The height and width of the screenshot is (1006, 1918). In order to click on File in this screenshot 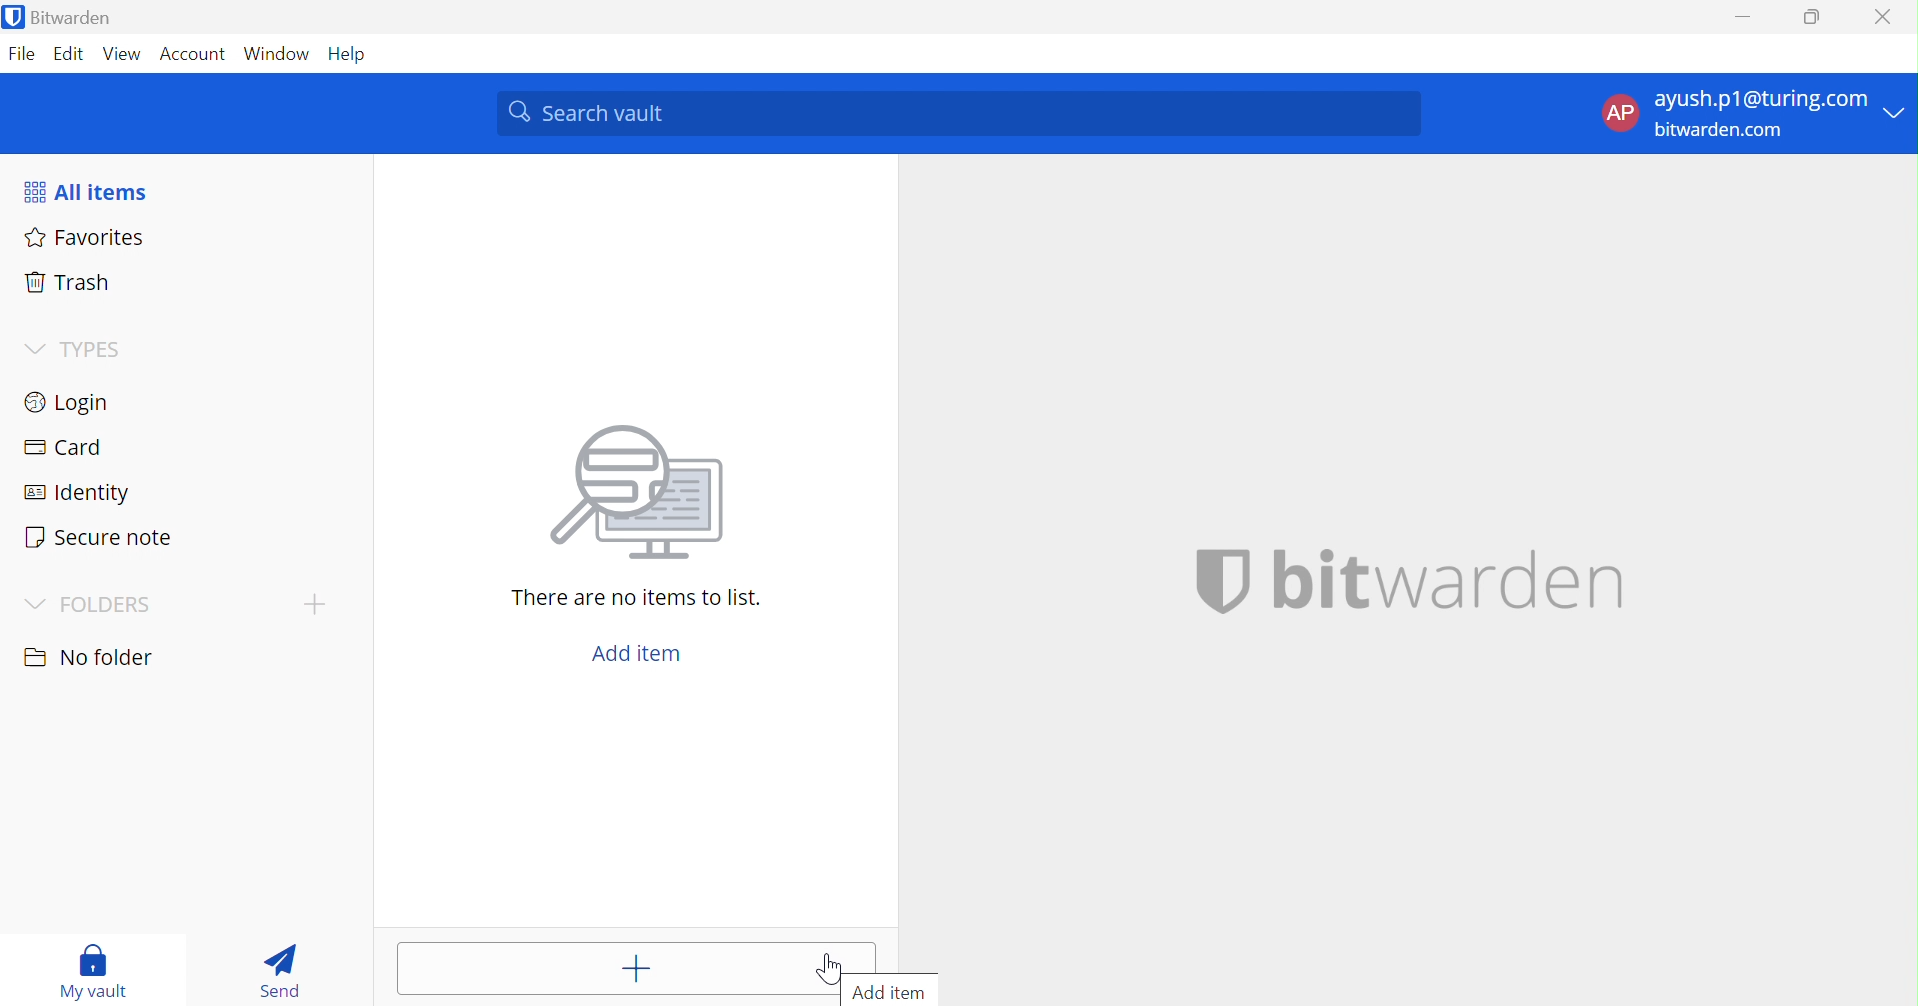, I will do `click(23, 55)`.